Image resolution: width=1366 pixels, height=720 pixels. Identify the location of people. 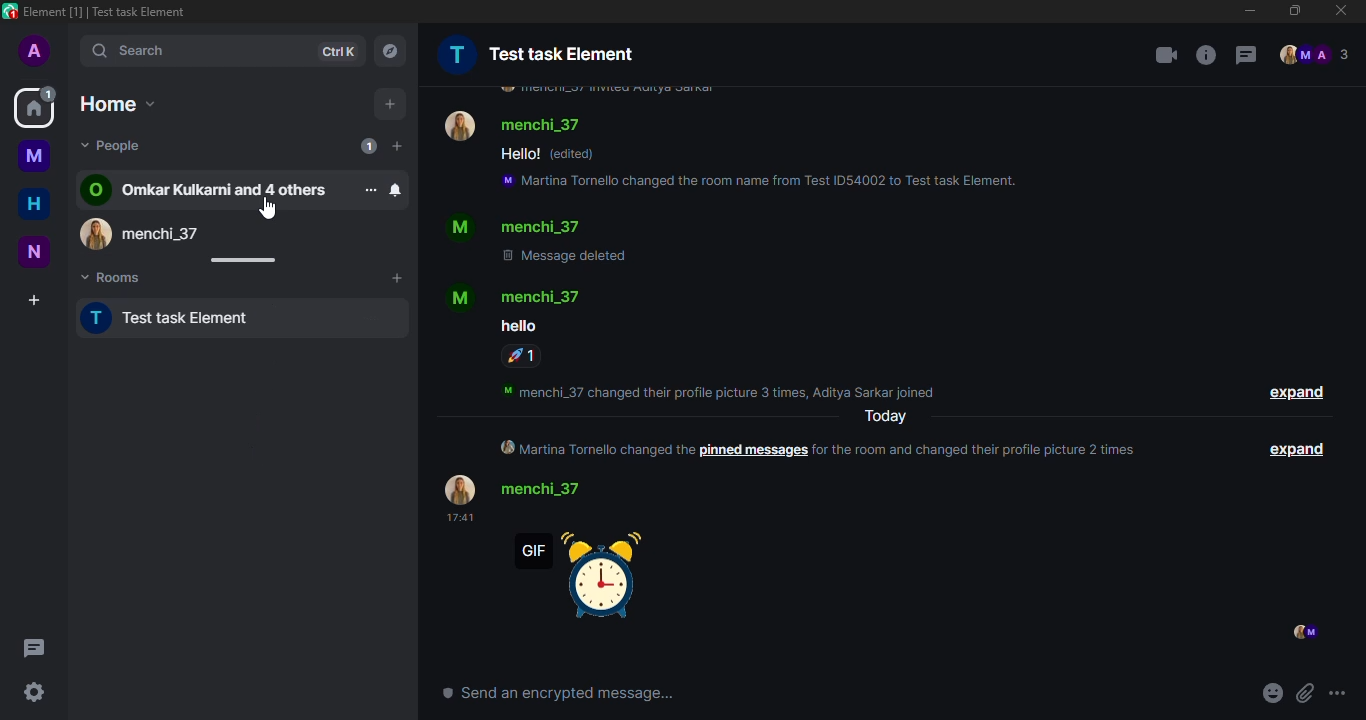
(113, 145).